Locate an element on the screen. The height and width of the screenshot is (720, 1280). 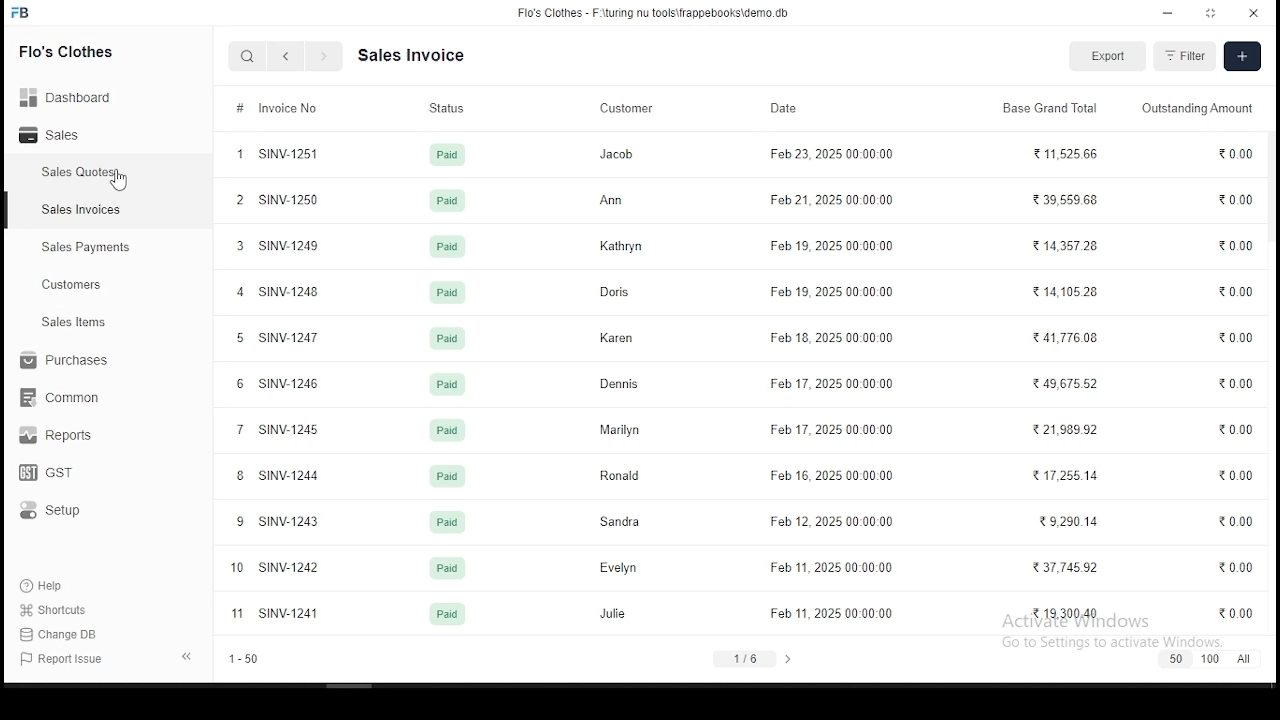
Dashboard is located at coordinates (75, 98).